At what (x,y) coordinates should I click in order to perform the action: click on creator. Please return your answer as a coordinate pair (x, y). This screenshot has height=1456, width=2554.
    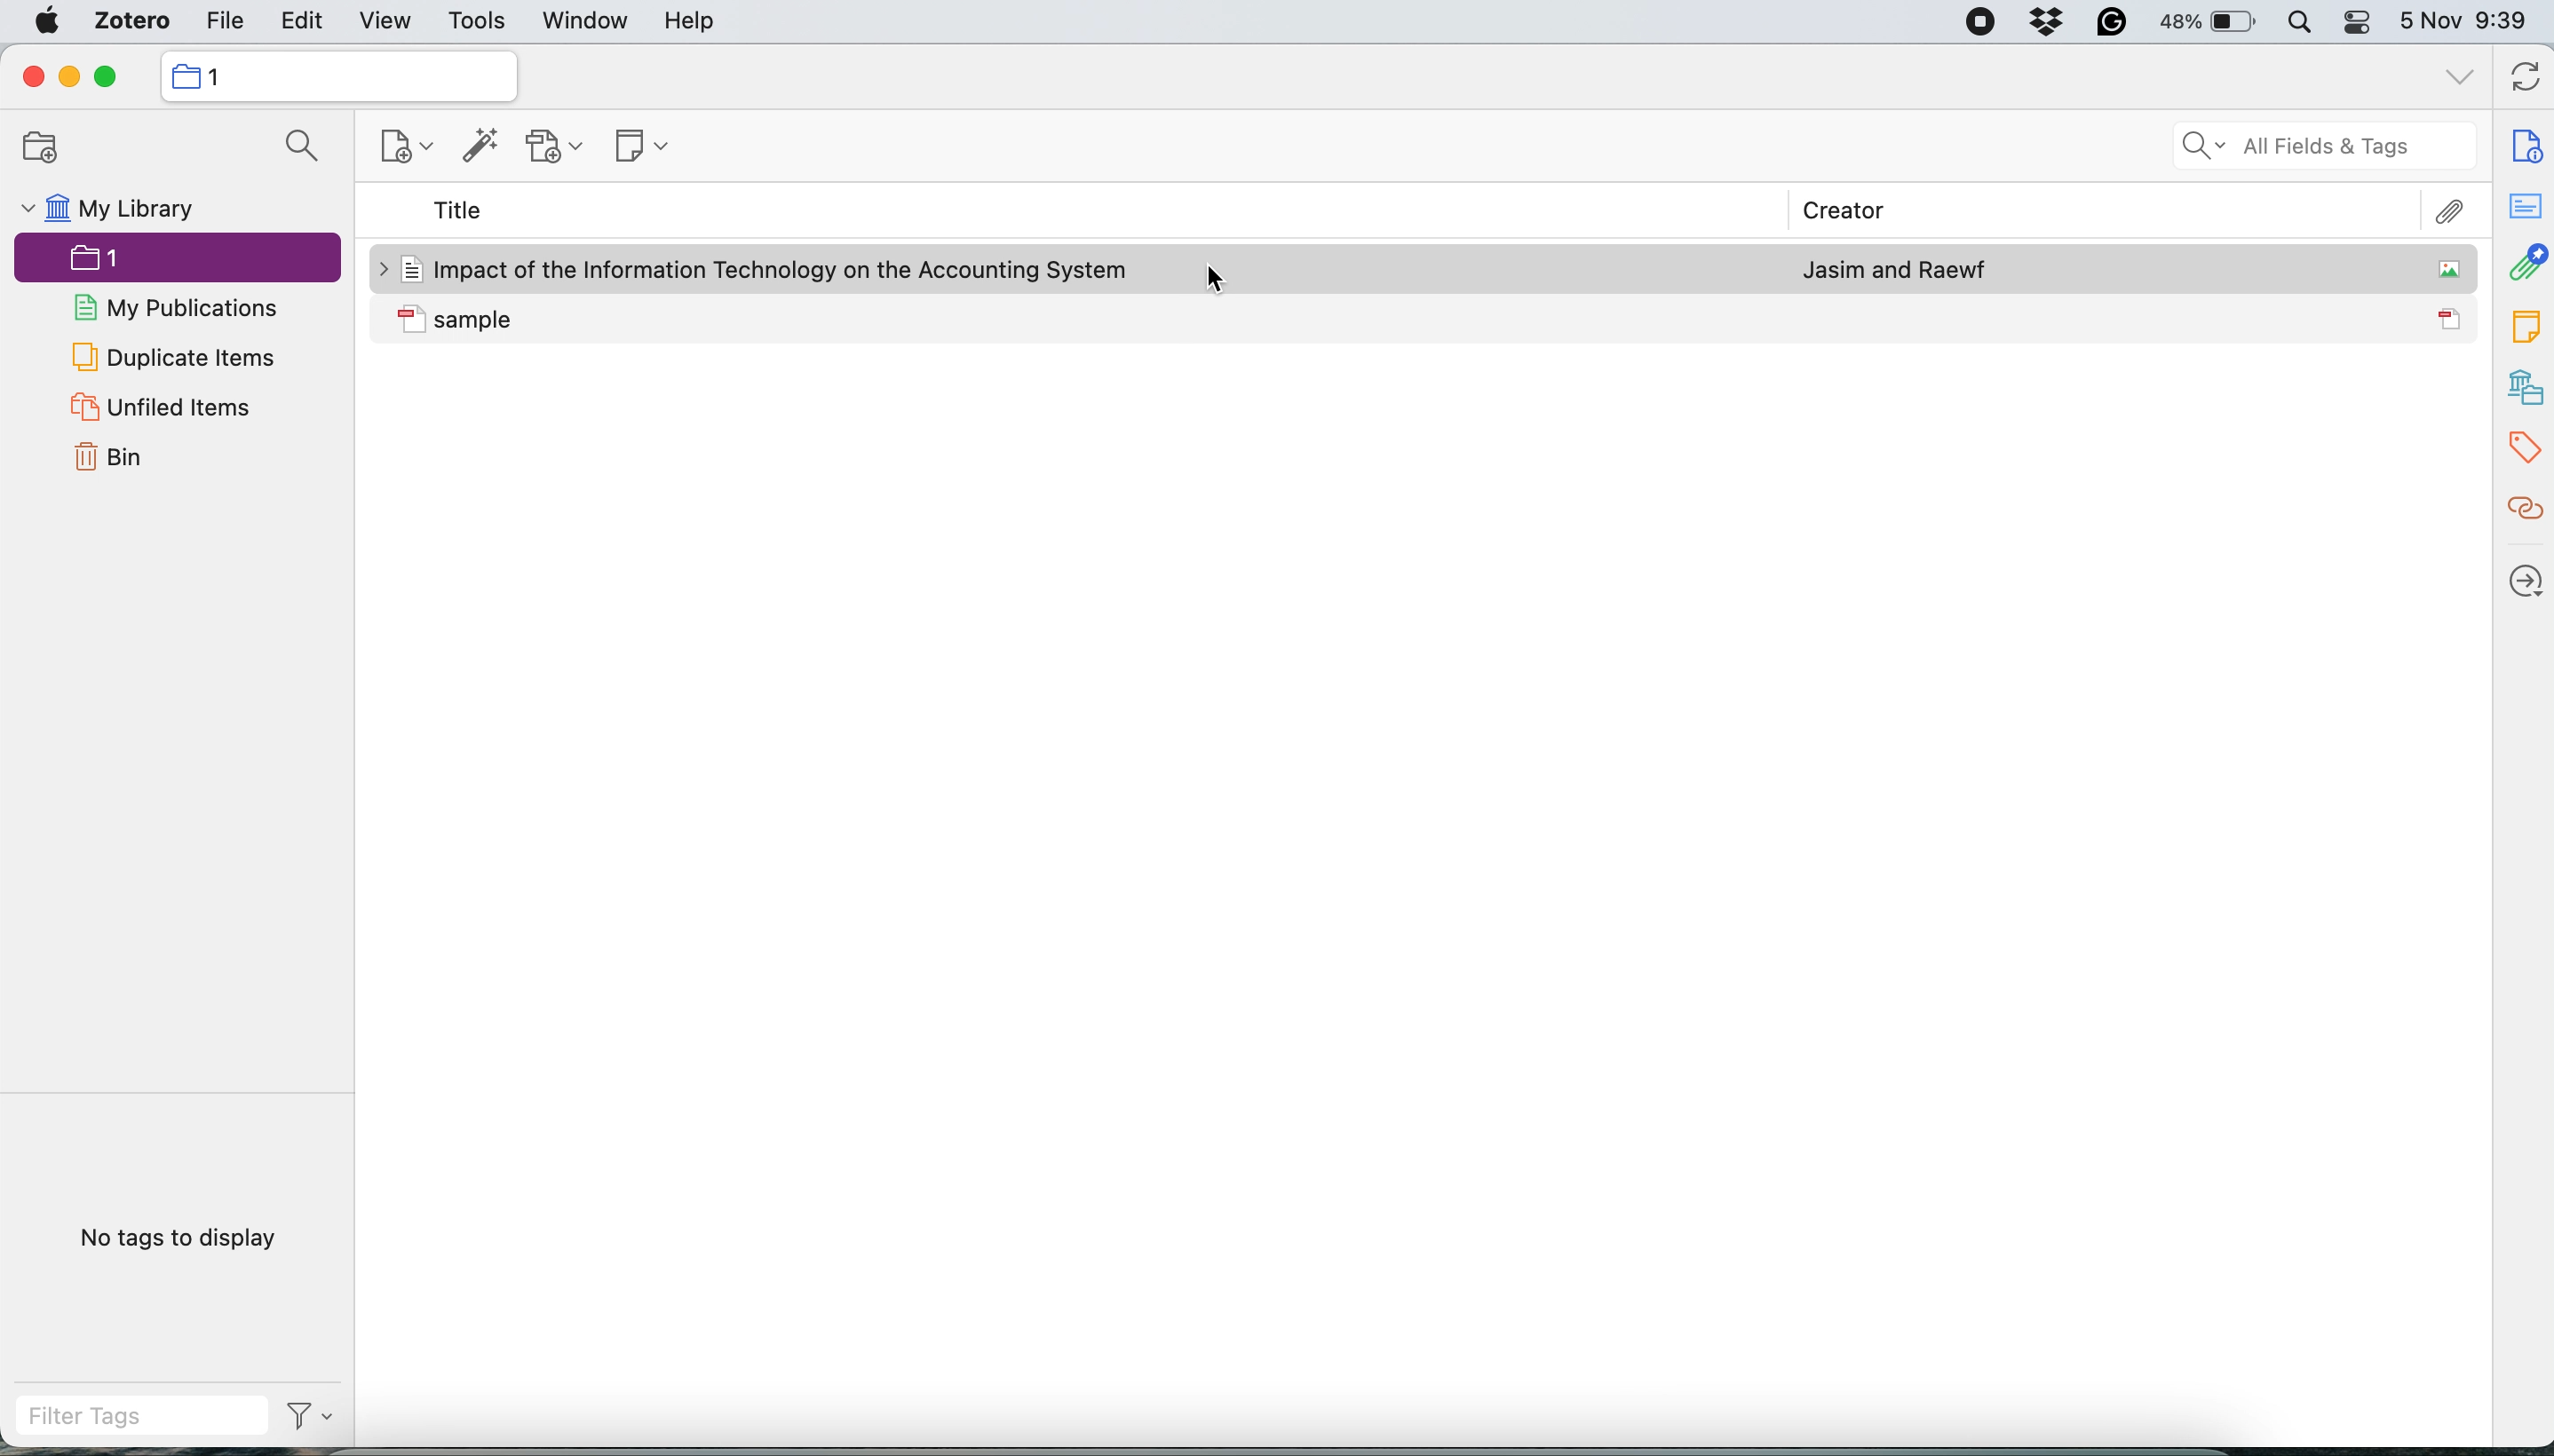
    Looking at the image, I should click on (1849, 209).